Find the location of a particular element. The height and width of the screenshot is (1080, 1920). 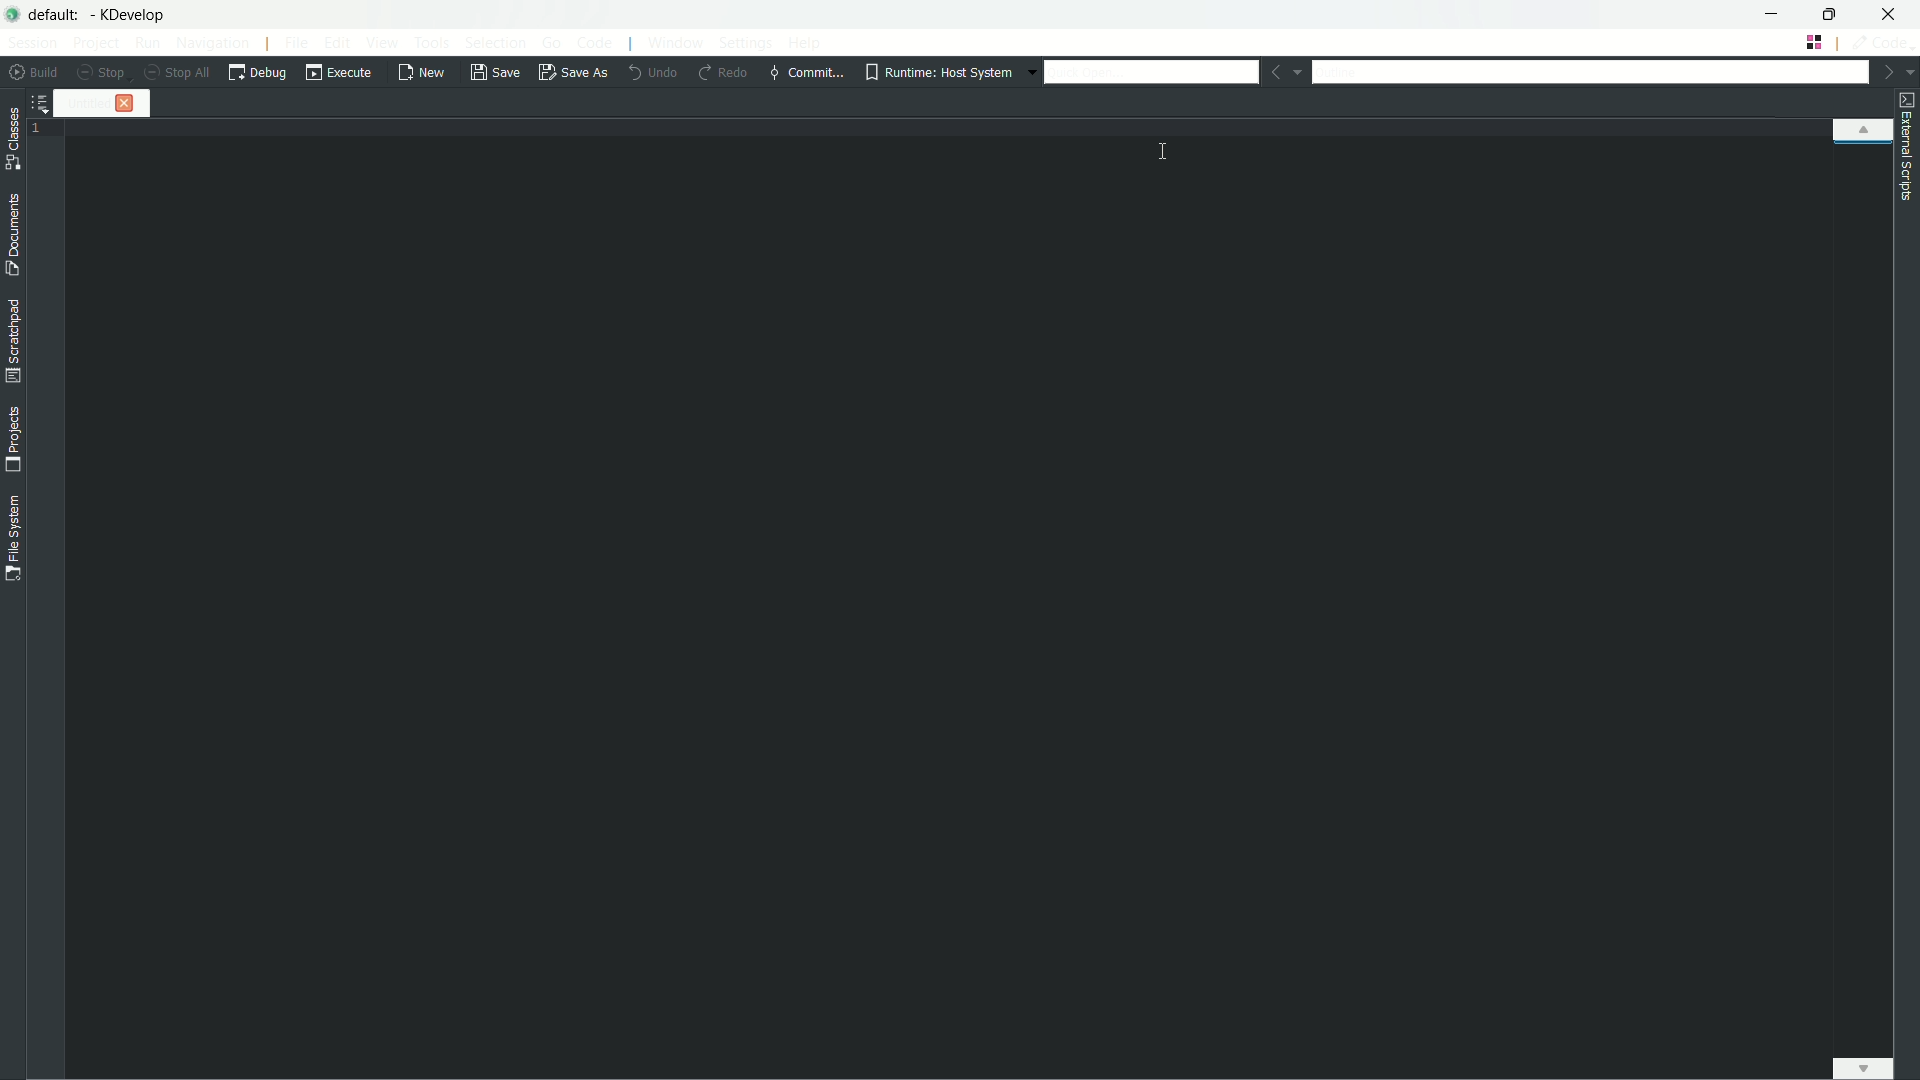

save as is located at coordinates (574, 73).